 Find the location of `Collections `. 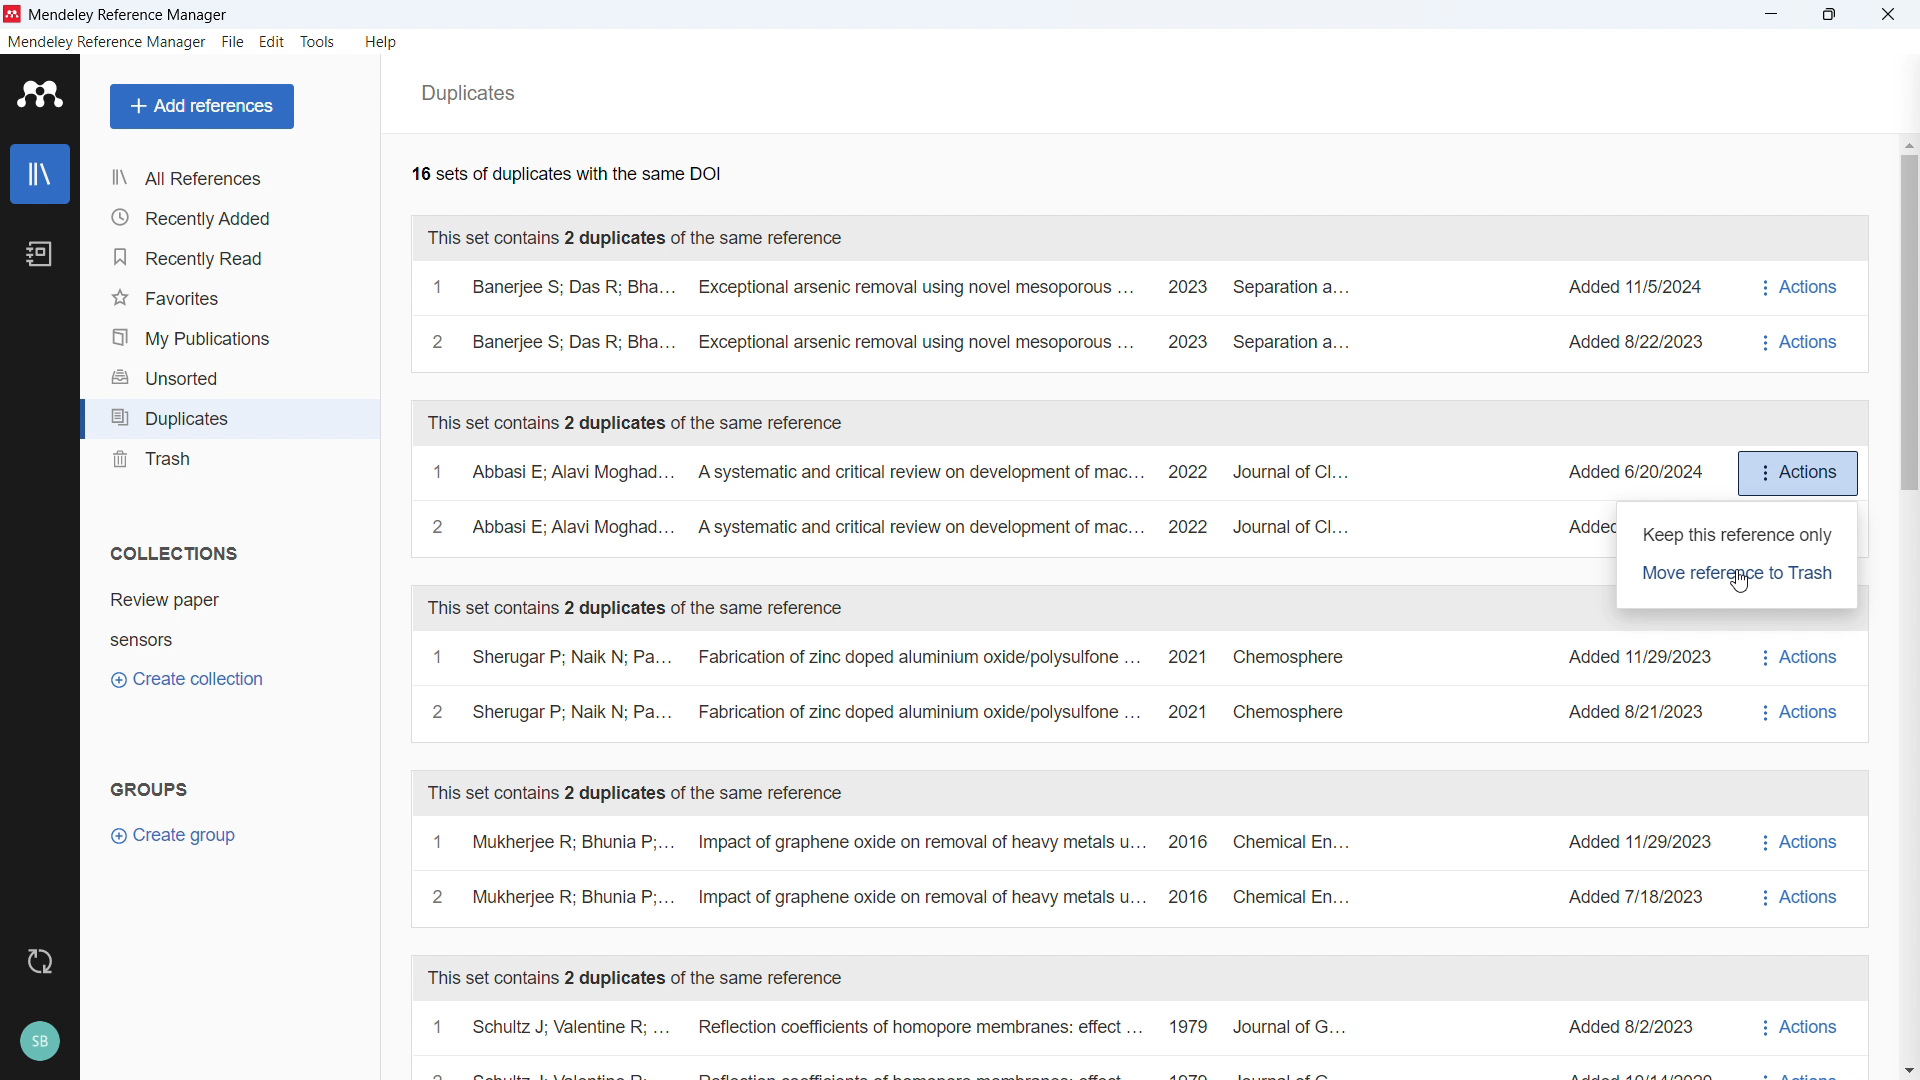

Collections  is located at coordinates (171, 554).